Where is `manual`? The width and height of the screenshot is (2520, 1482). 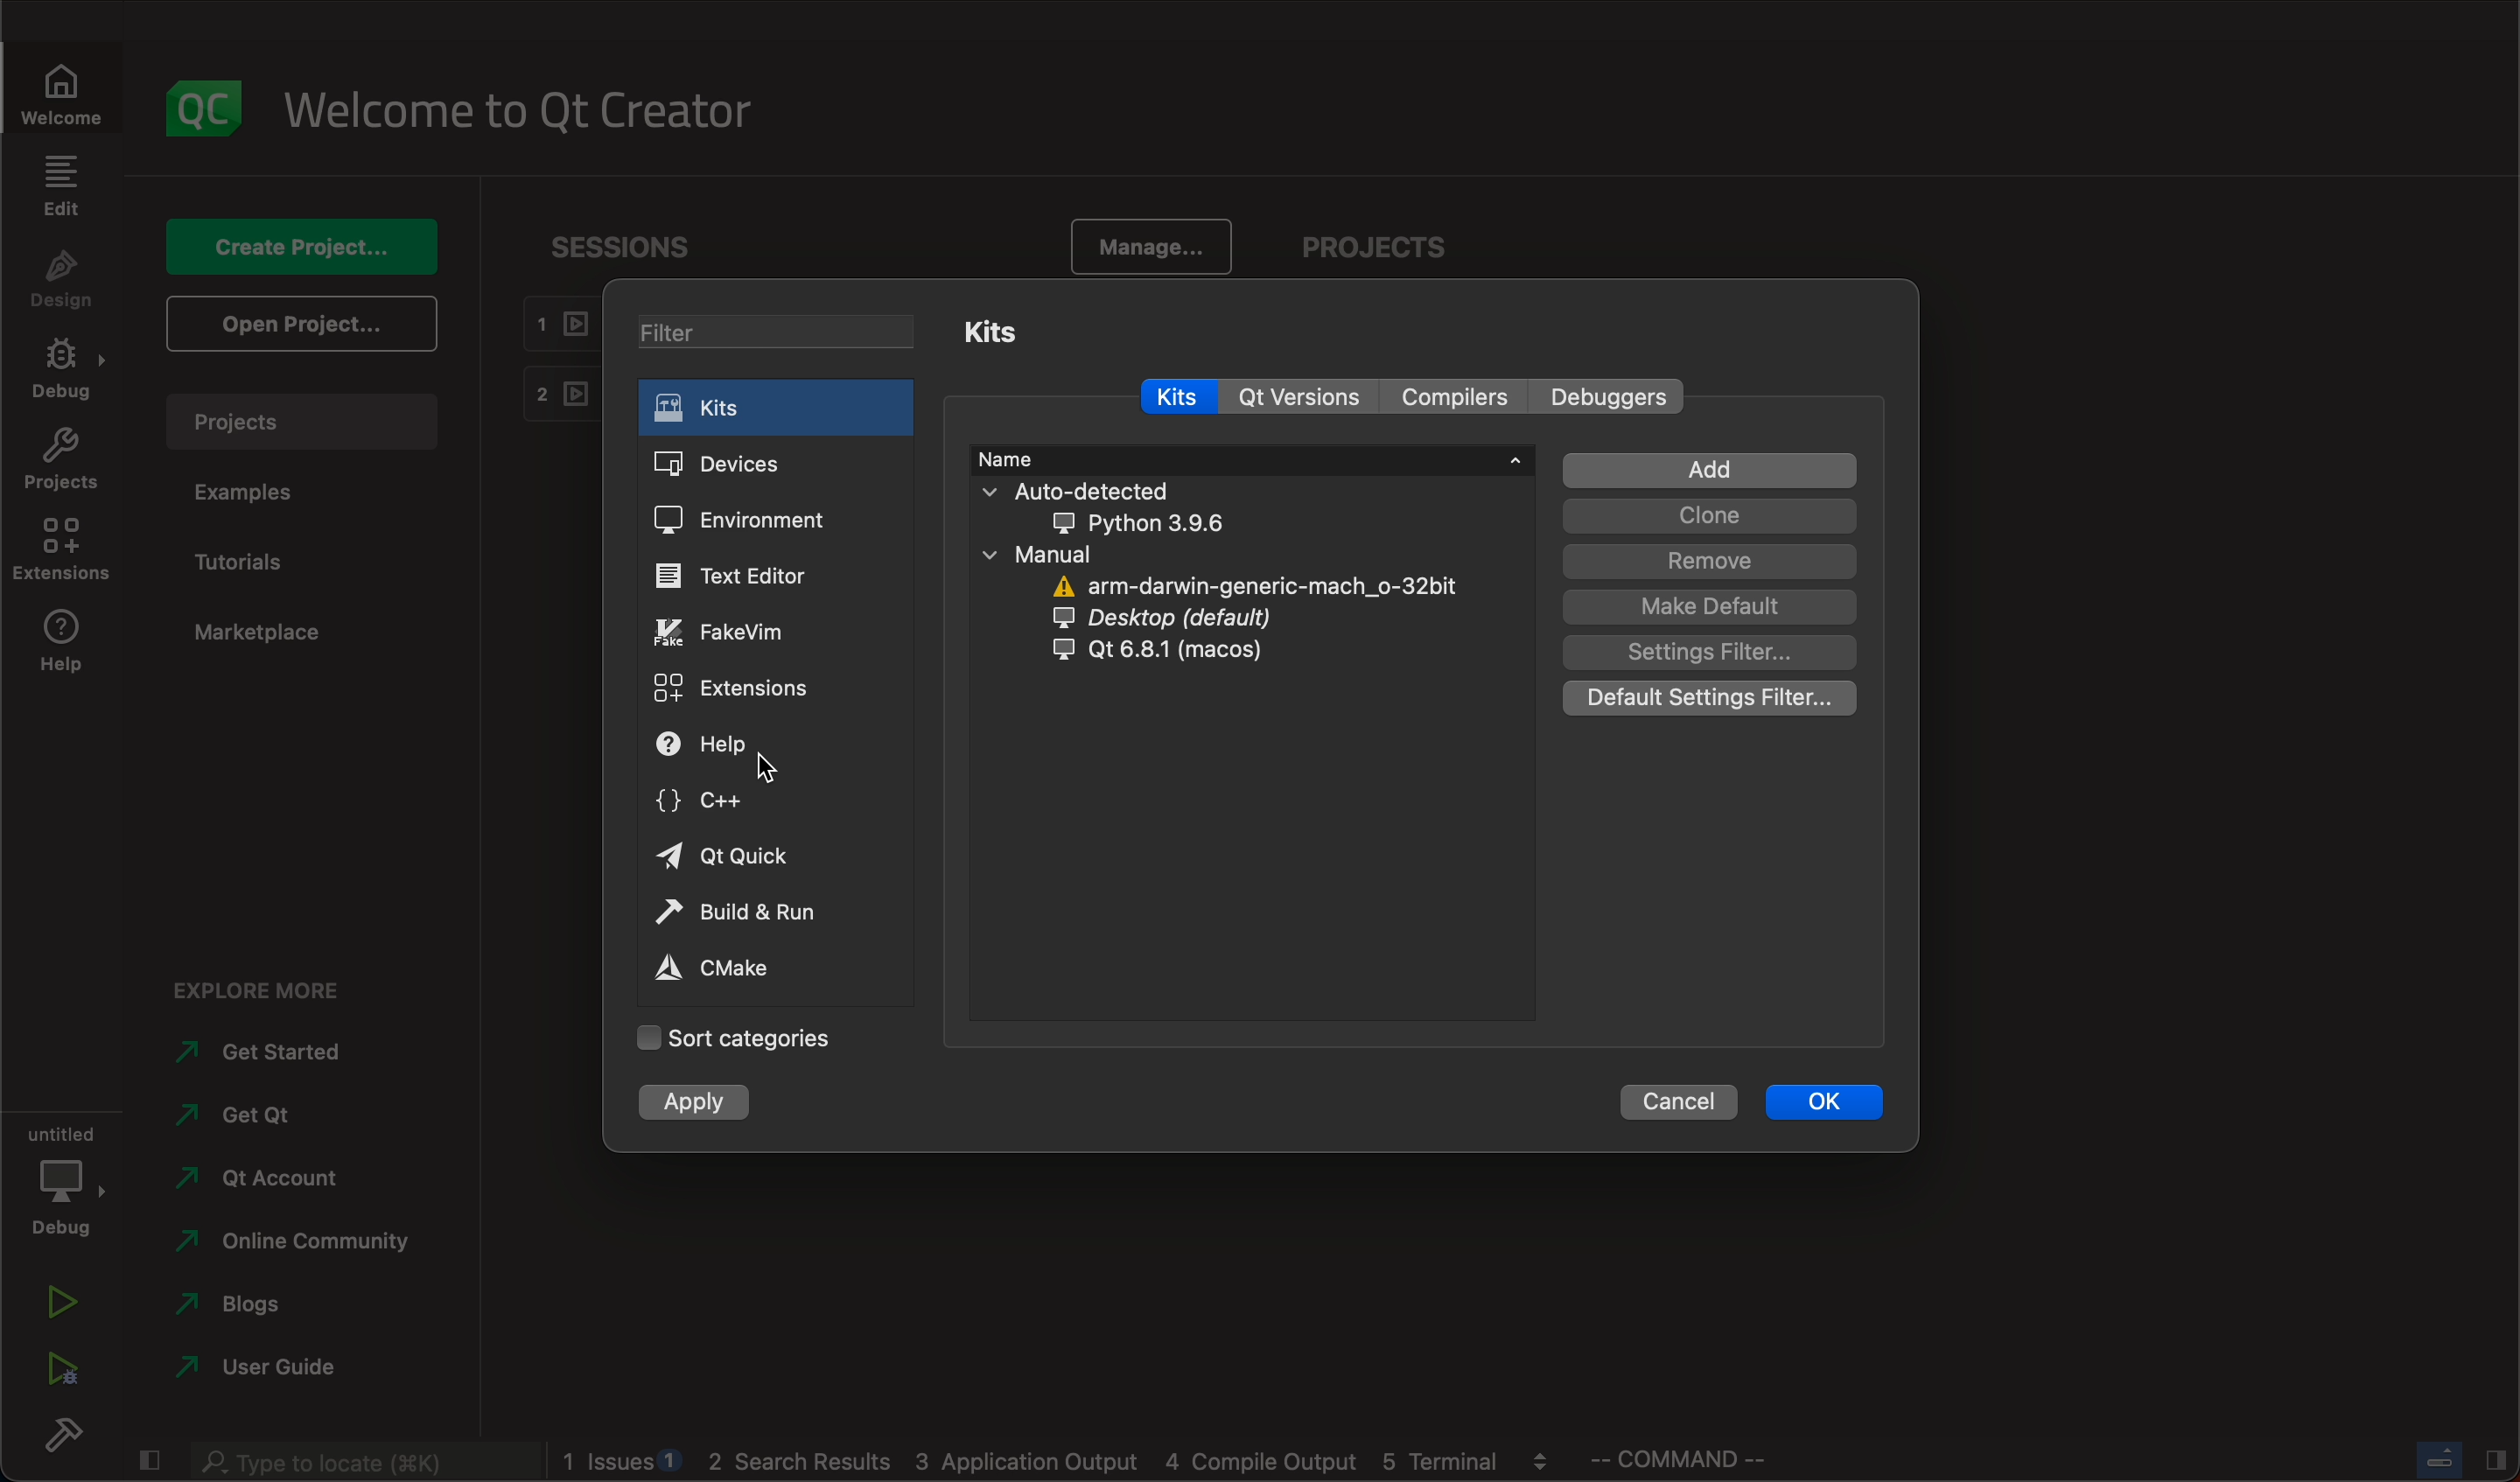
manual is located at coordinates (1136, 555).